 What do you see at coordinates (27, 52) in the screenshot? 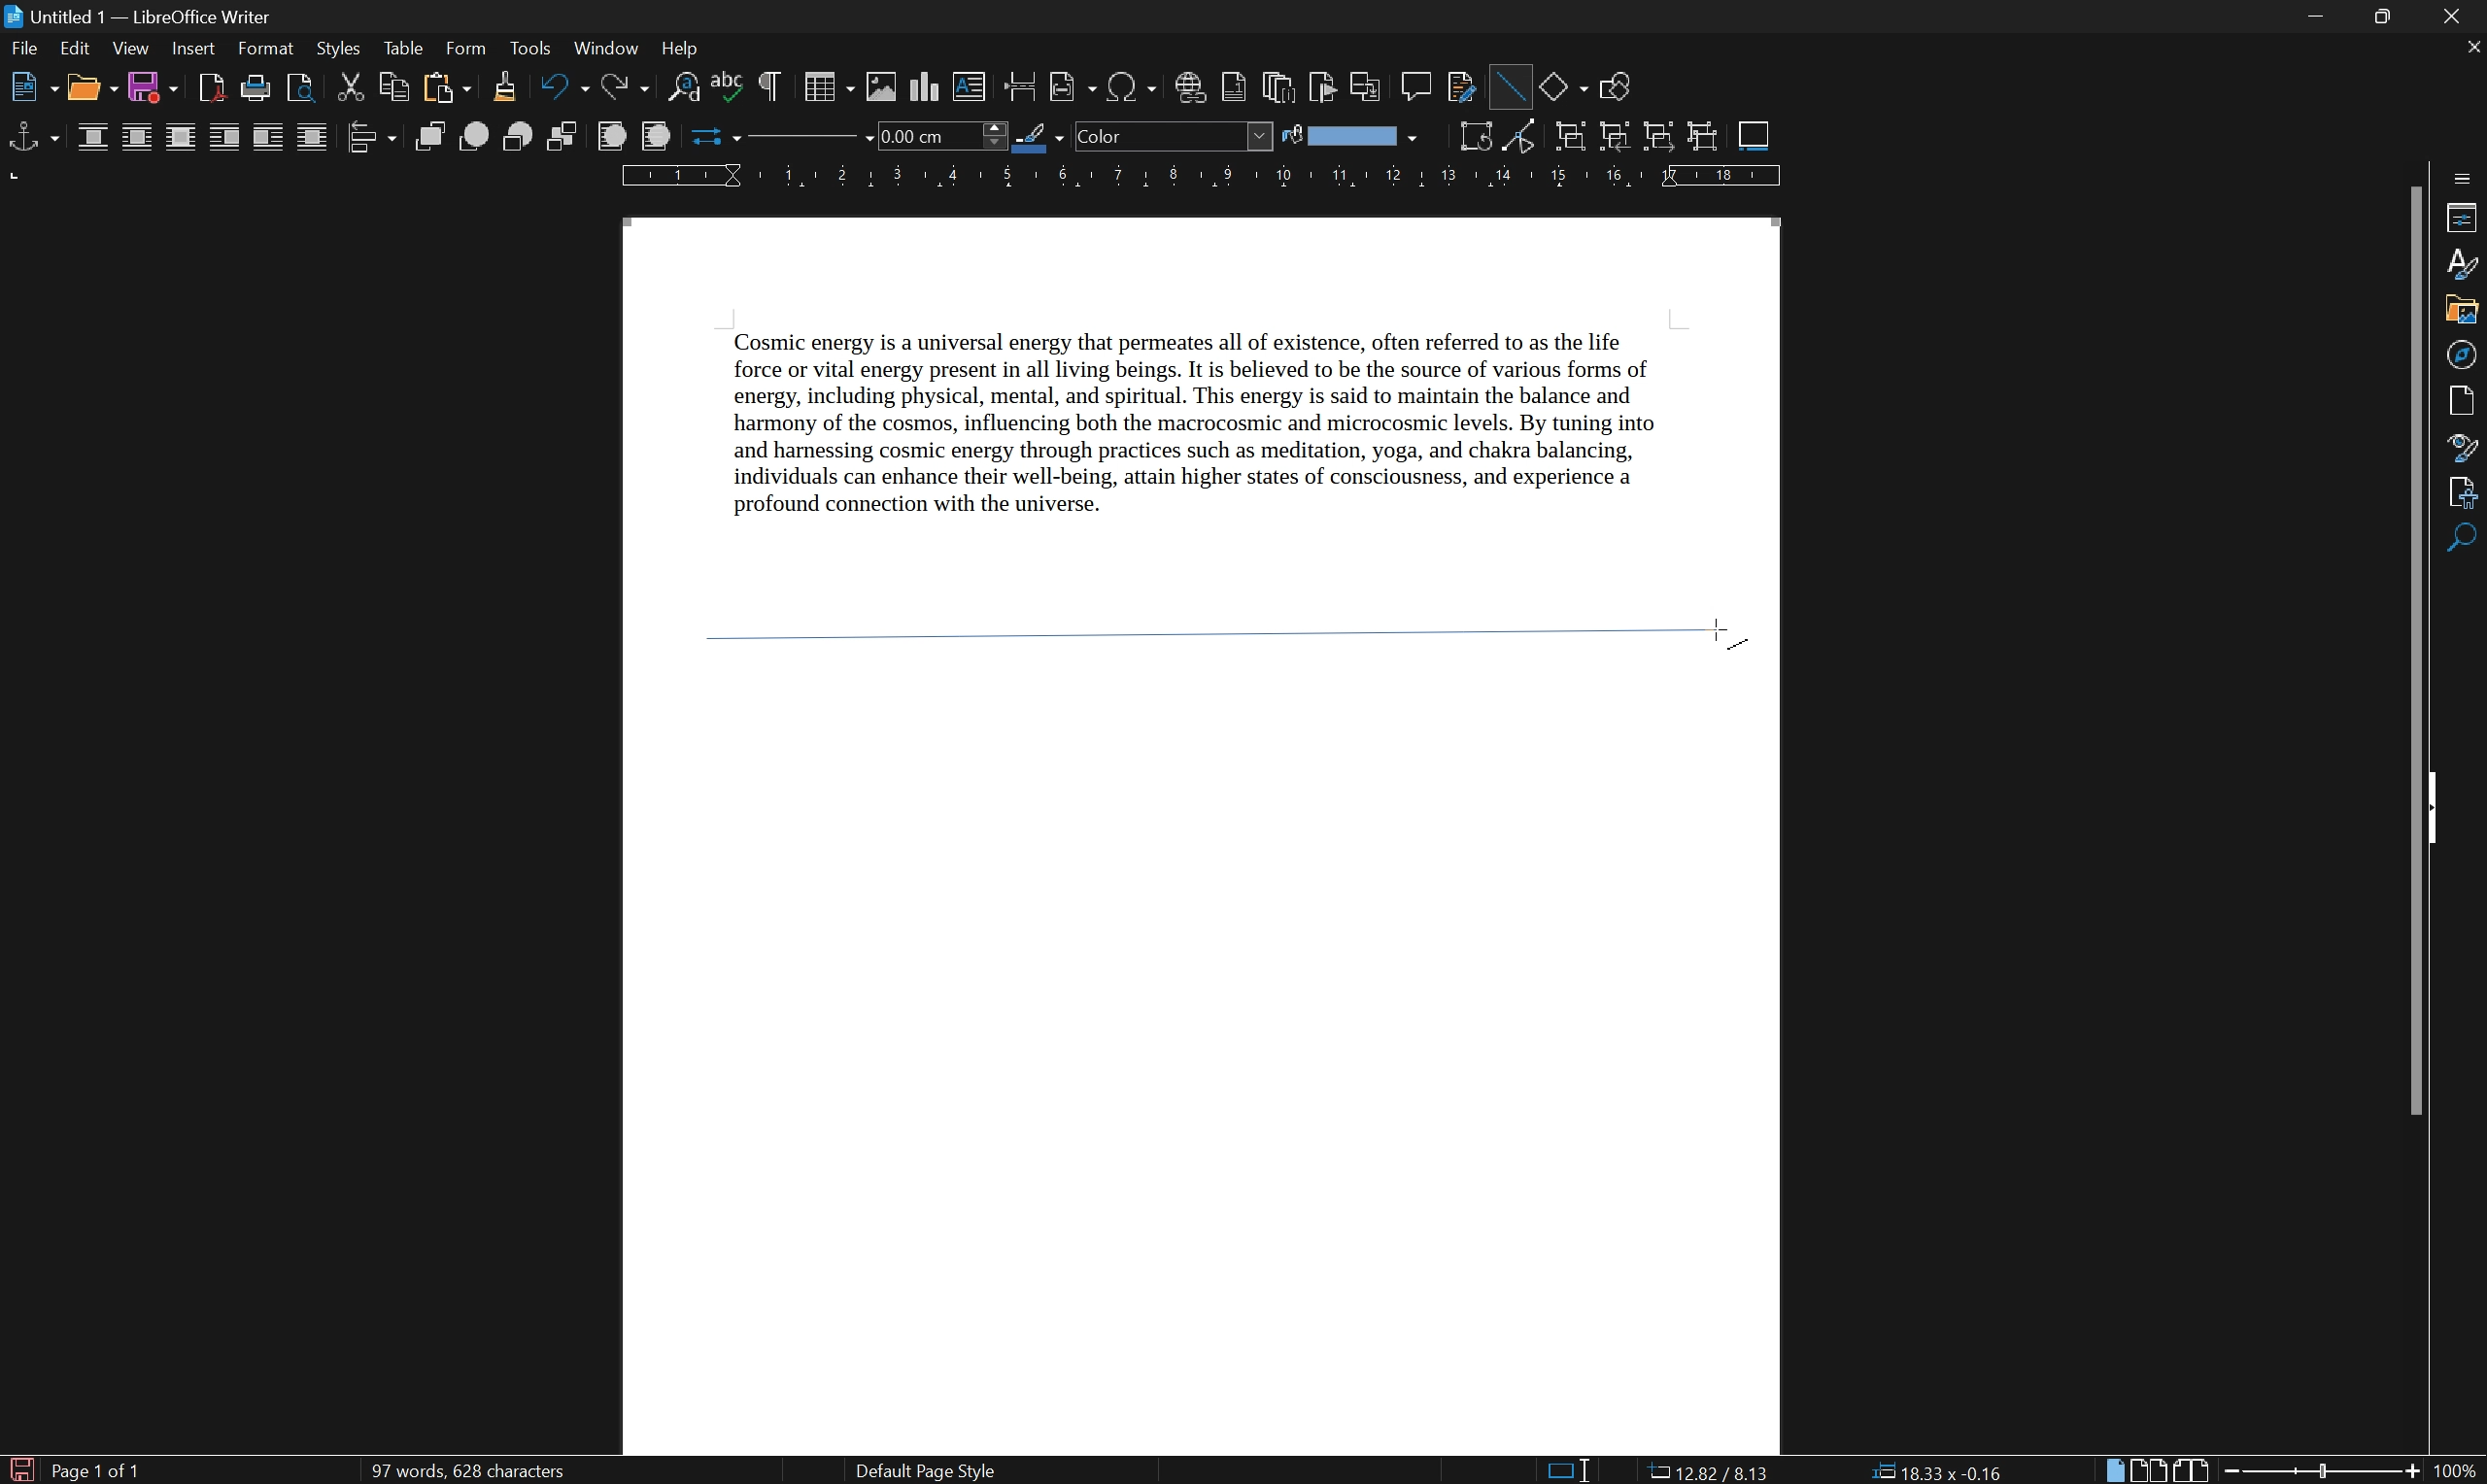
I see `file` at bounding box center [27, 52].